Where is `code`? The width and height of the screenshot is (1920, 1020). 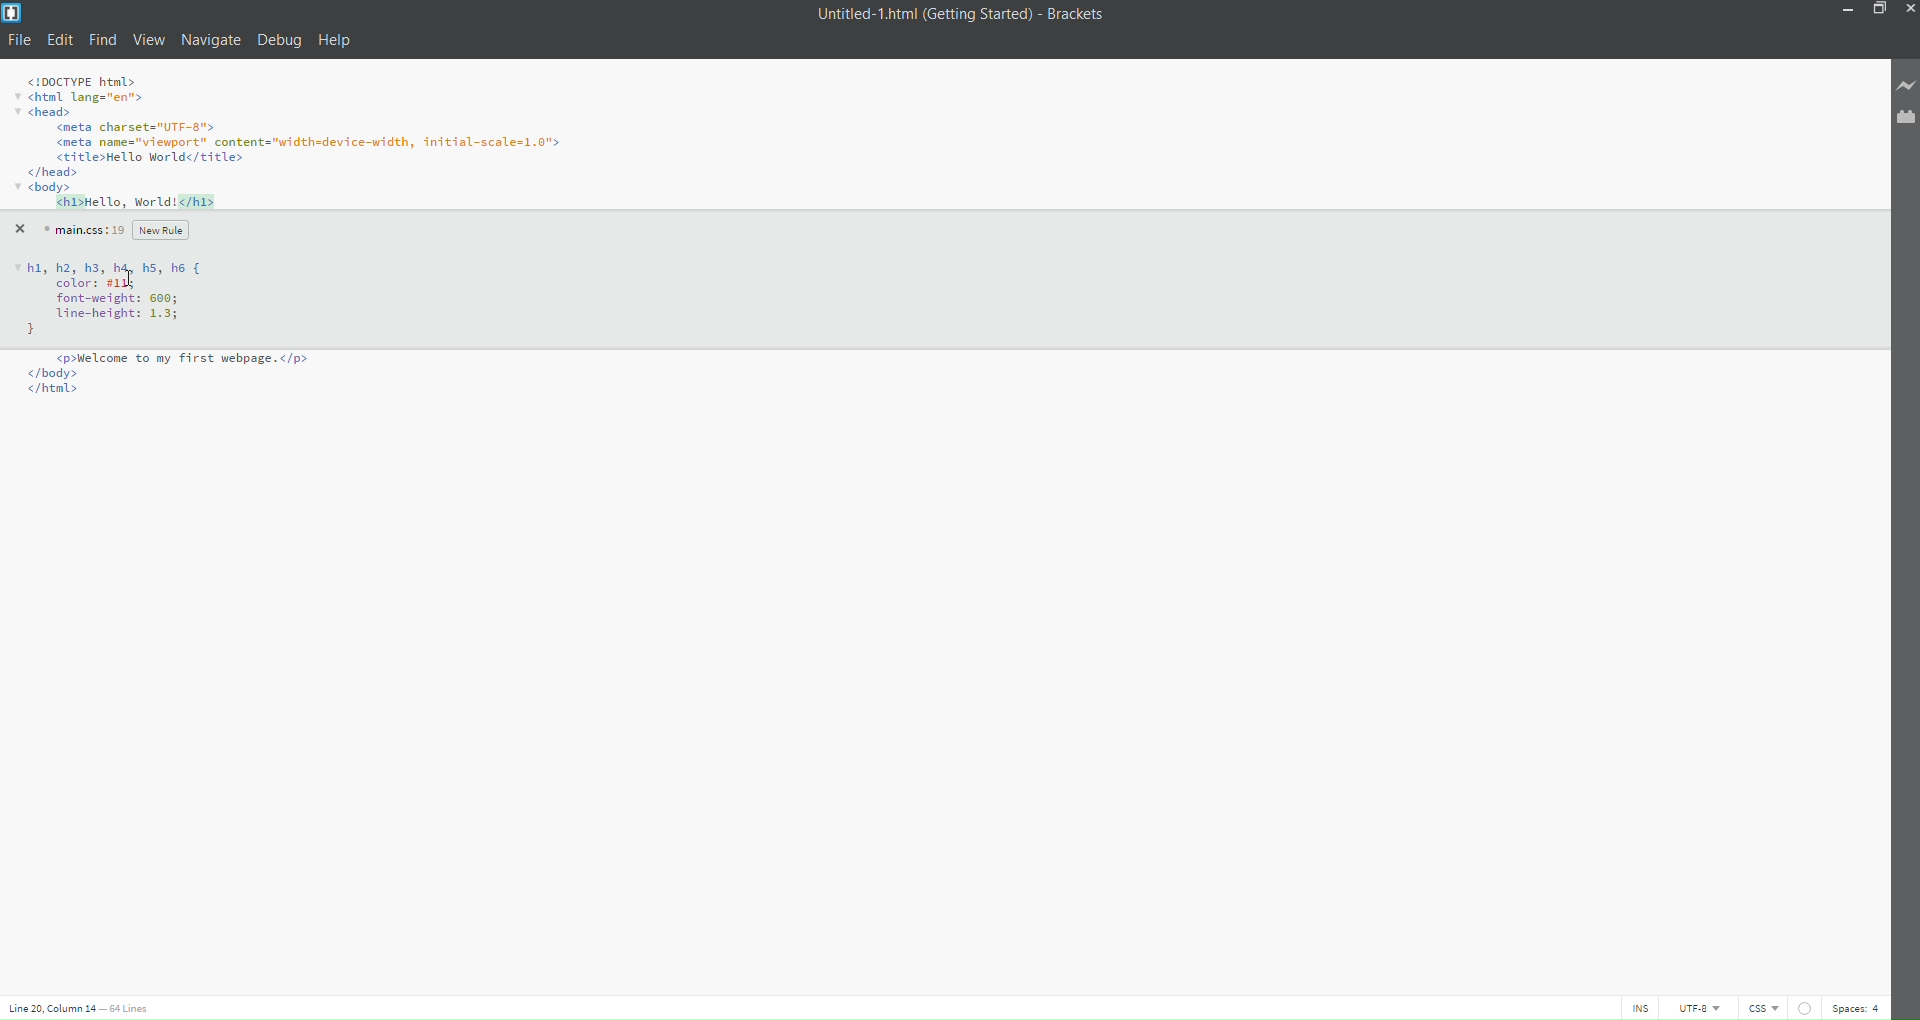 code is located at coordinates (302, 143).